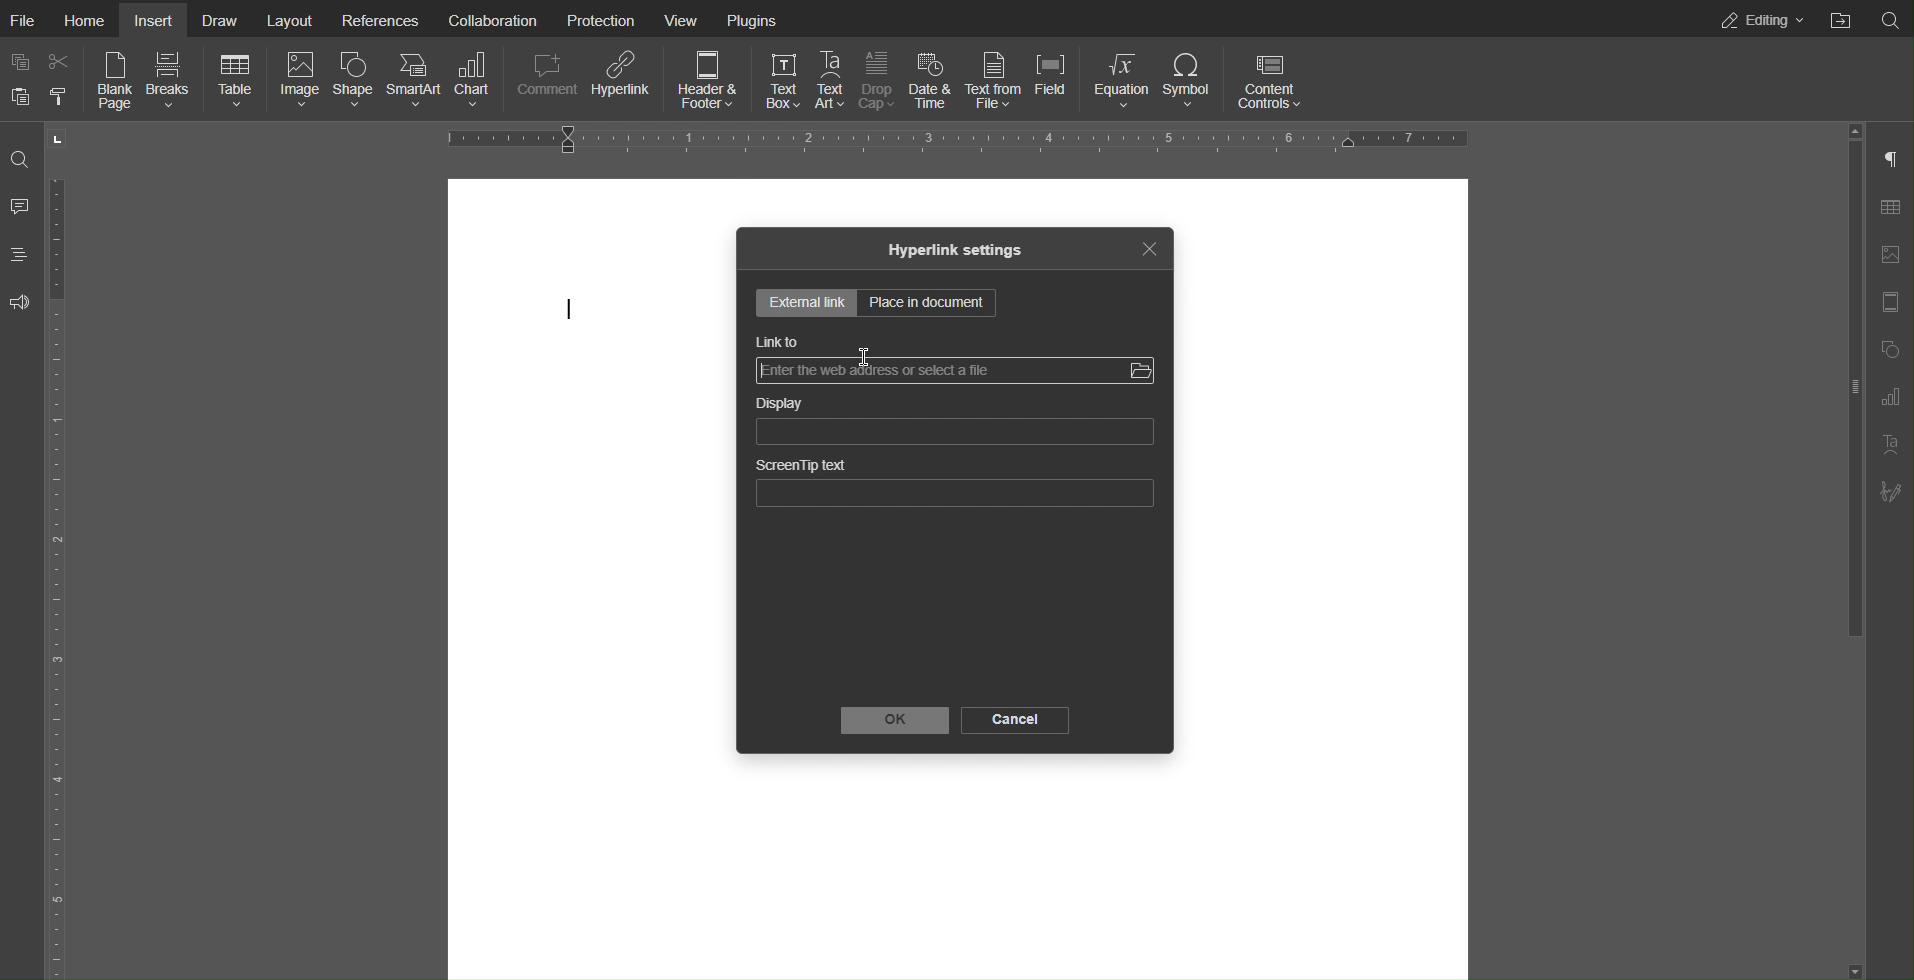 The image size is (1914, 980). Describe the element at coordinates (1889, 205) in the screenshot. I see `Table Settings` at that location.